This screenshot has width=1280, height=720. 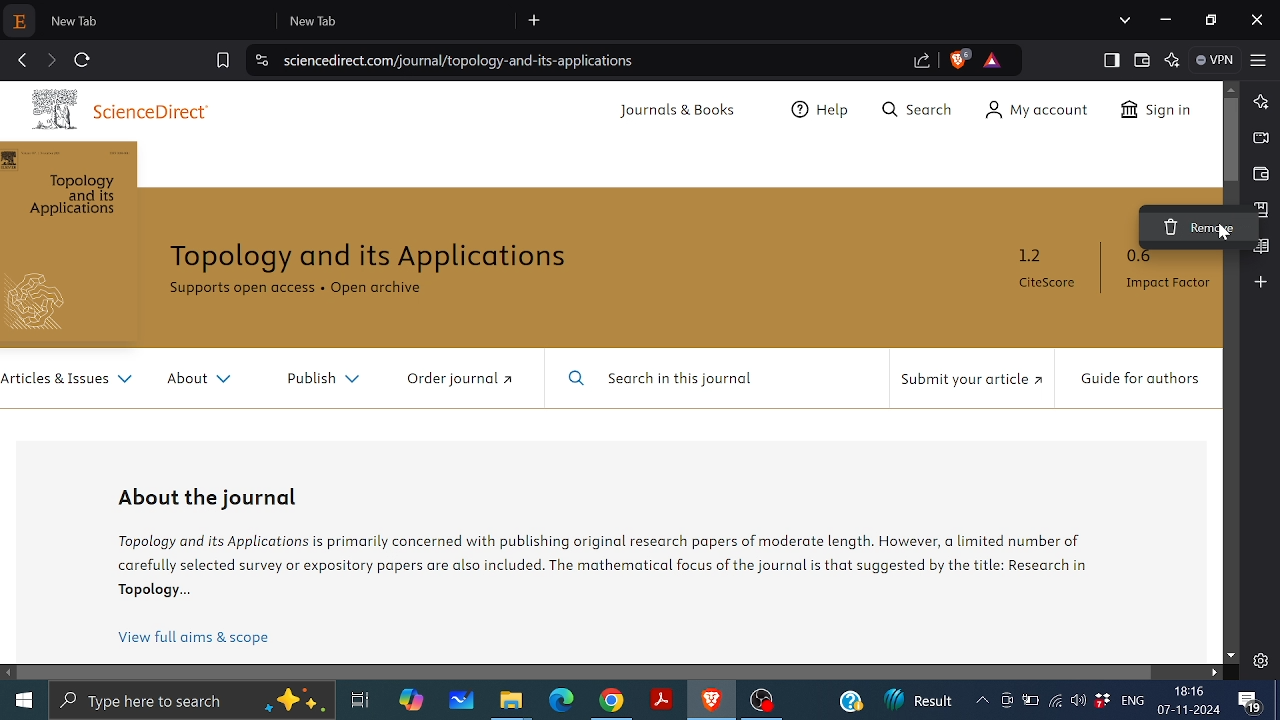 I want to click on cursor, so click(x=1221, y=237).